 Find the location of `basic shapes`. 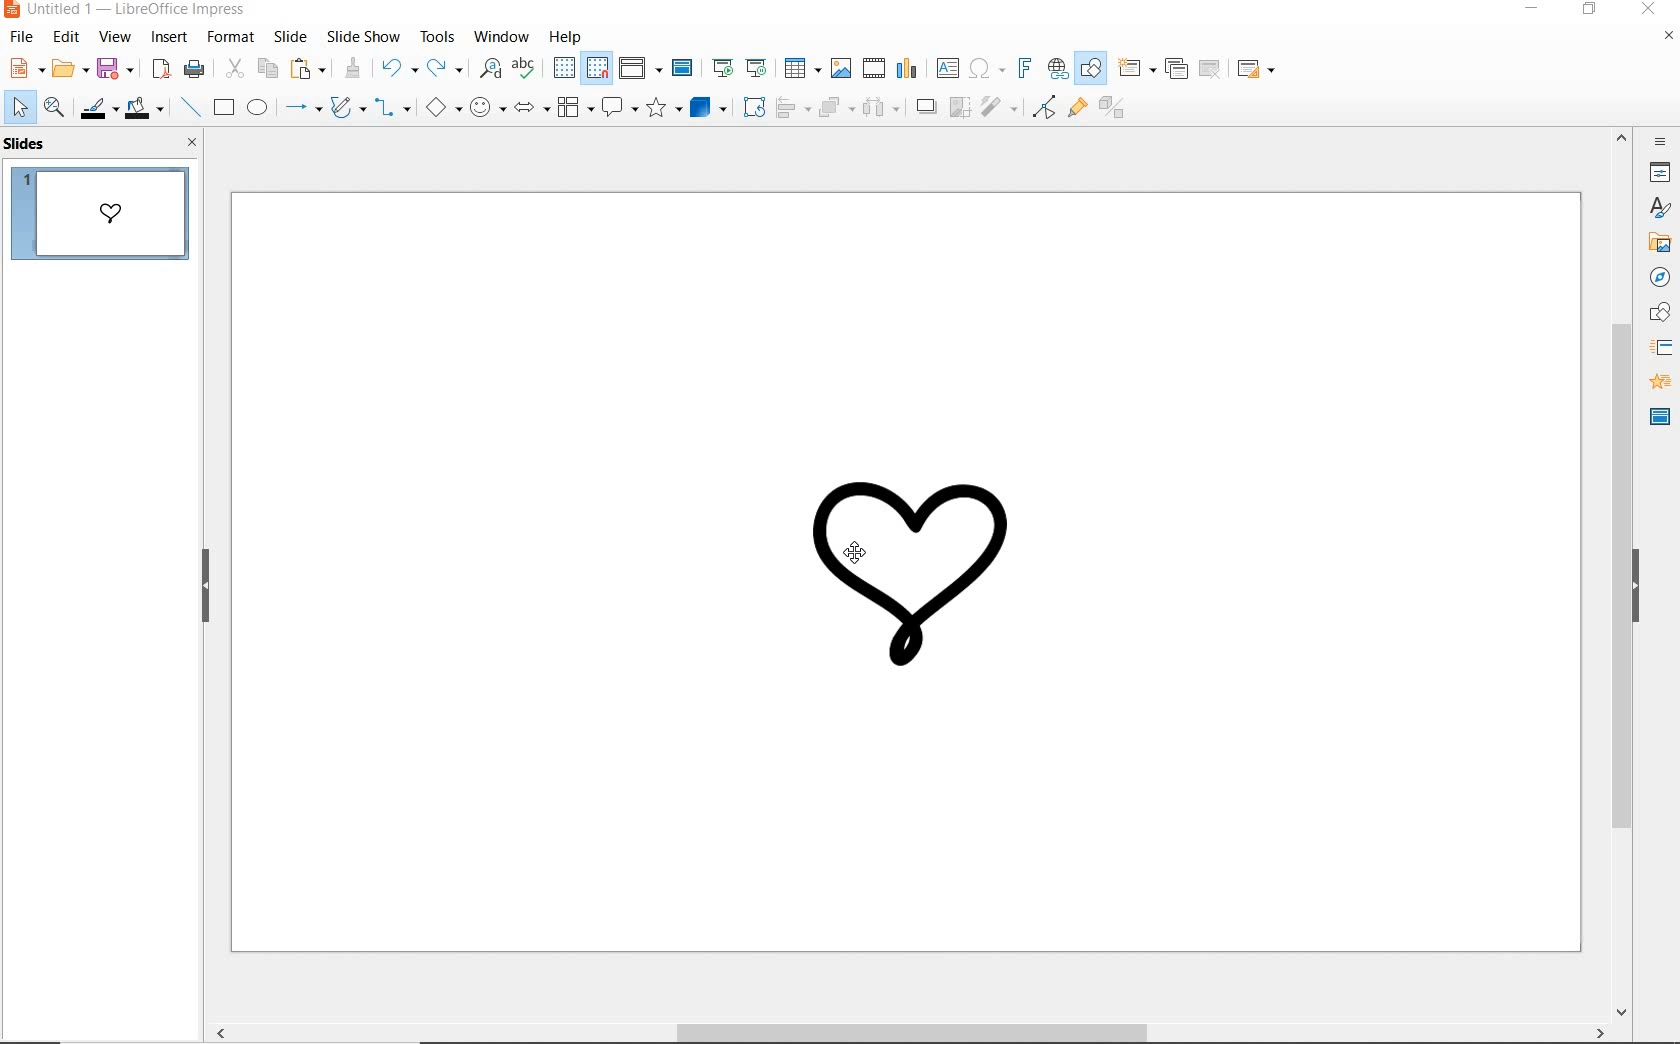

basic shapes is located at coordinates (441, 110).